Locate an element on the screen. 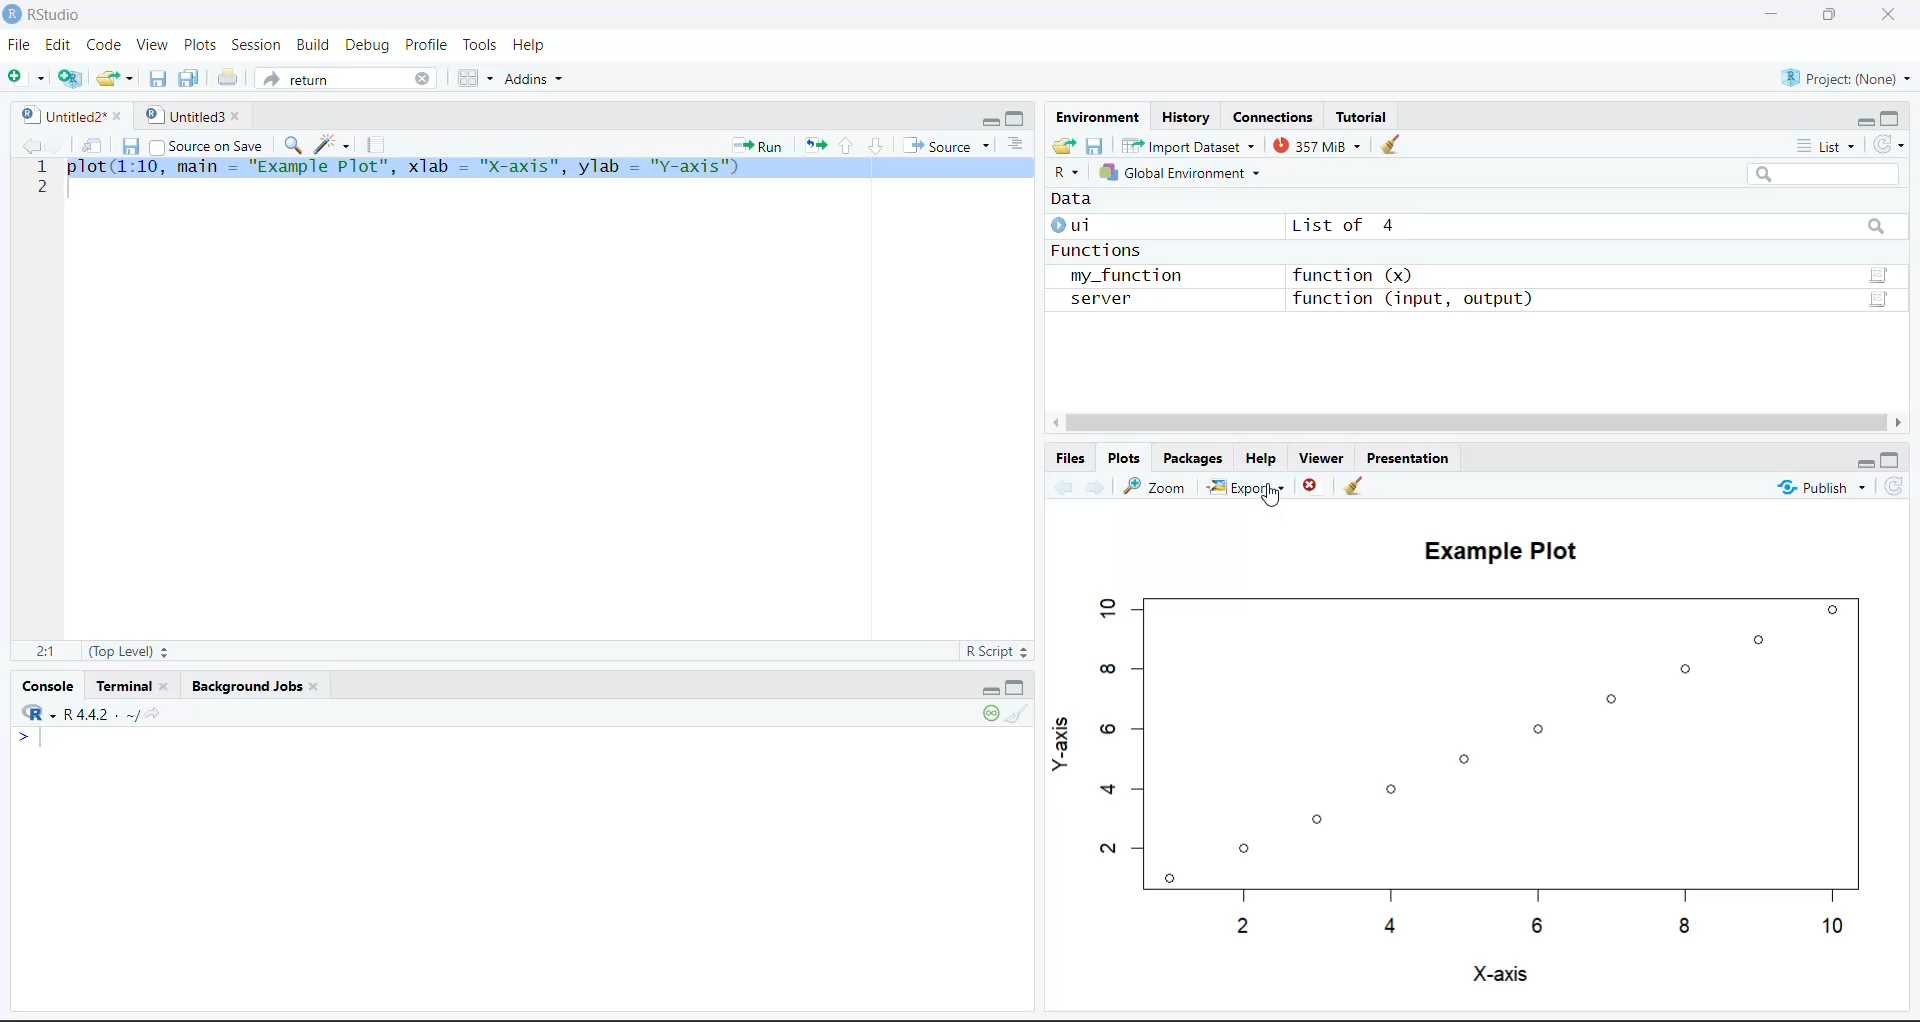 The image size is (1920, 1022). Source on Save is located at coordinates (207, 143).